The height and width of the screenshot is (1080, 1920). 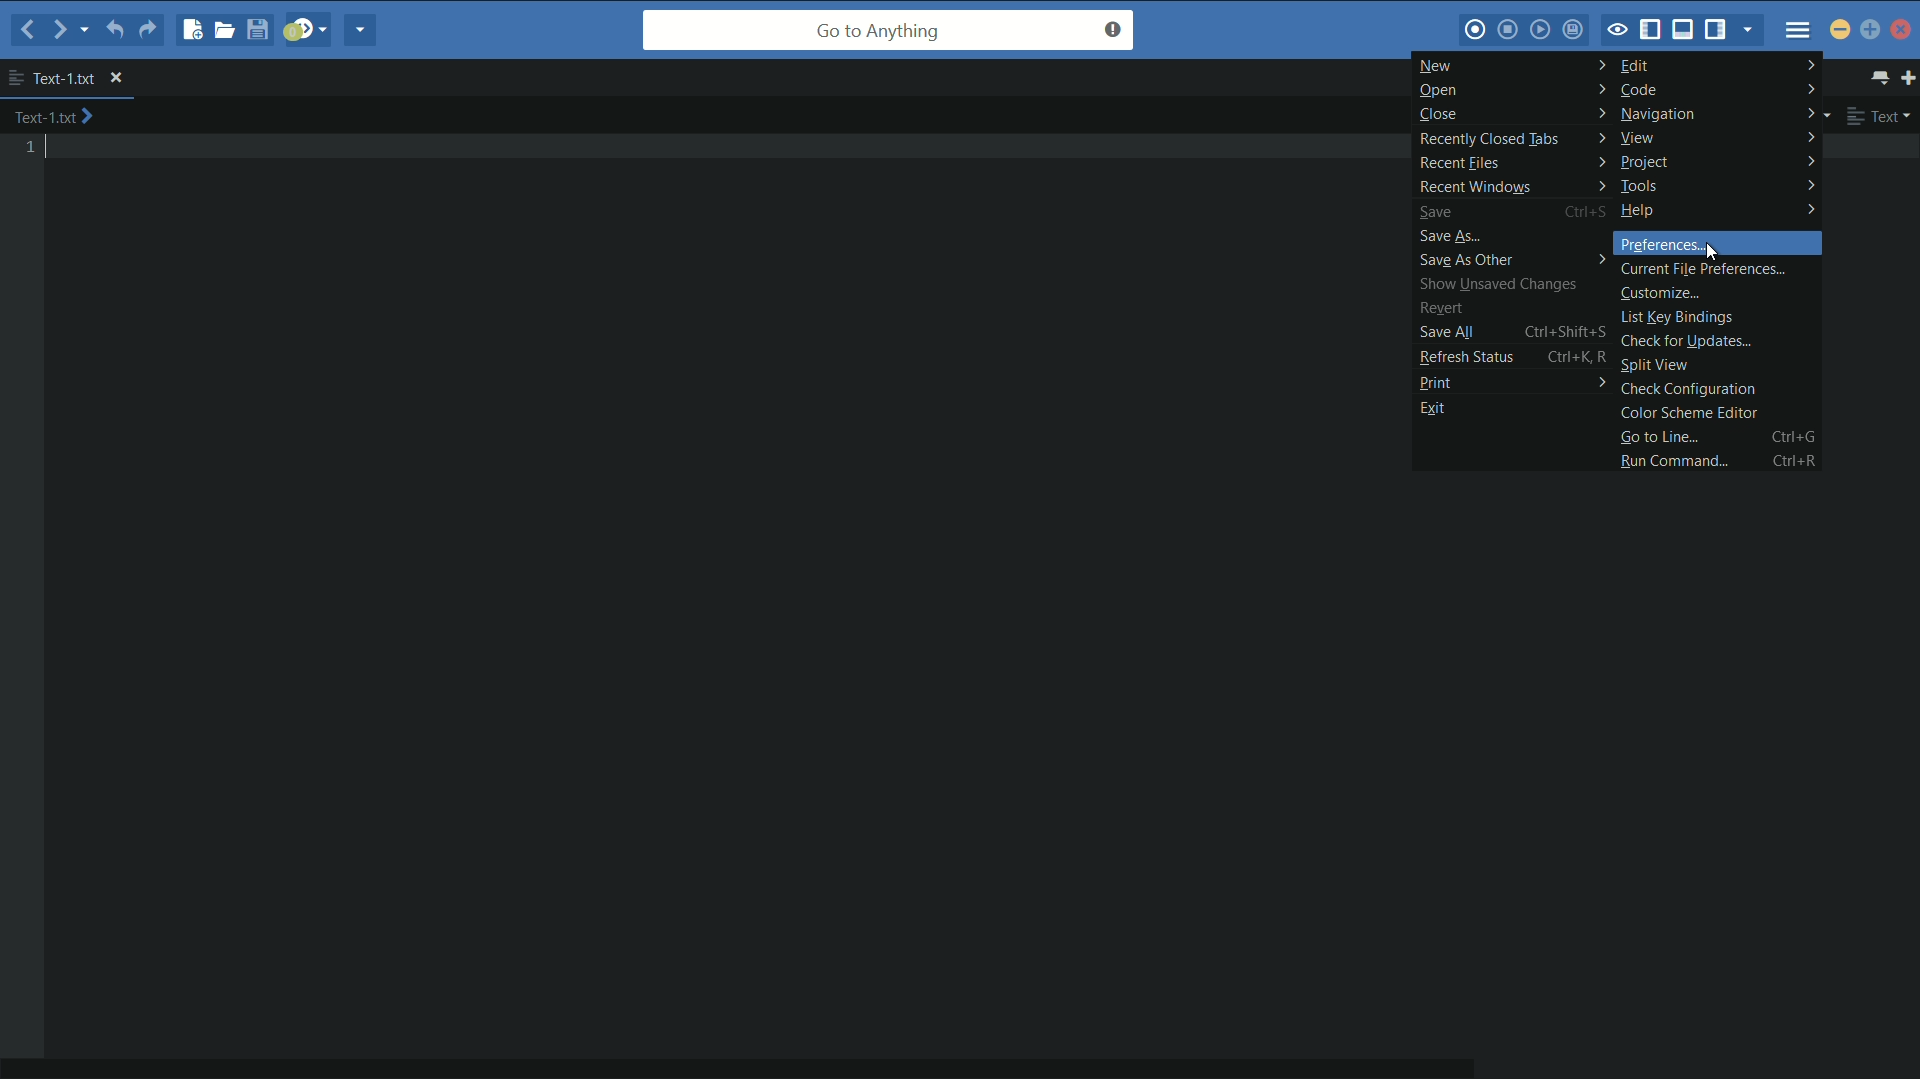 What do you see at coordinates (1579, 359) in the screenshot?
I see `ctrl+K, R` at bounding box center [1579, 359].